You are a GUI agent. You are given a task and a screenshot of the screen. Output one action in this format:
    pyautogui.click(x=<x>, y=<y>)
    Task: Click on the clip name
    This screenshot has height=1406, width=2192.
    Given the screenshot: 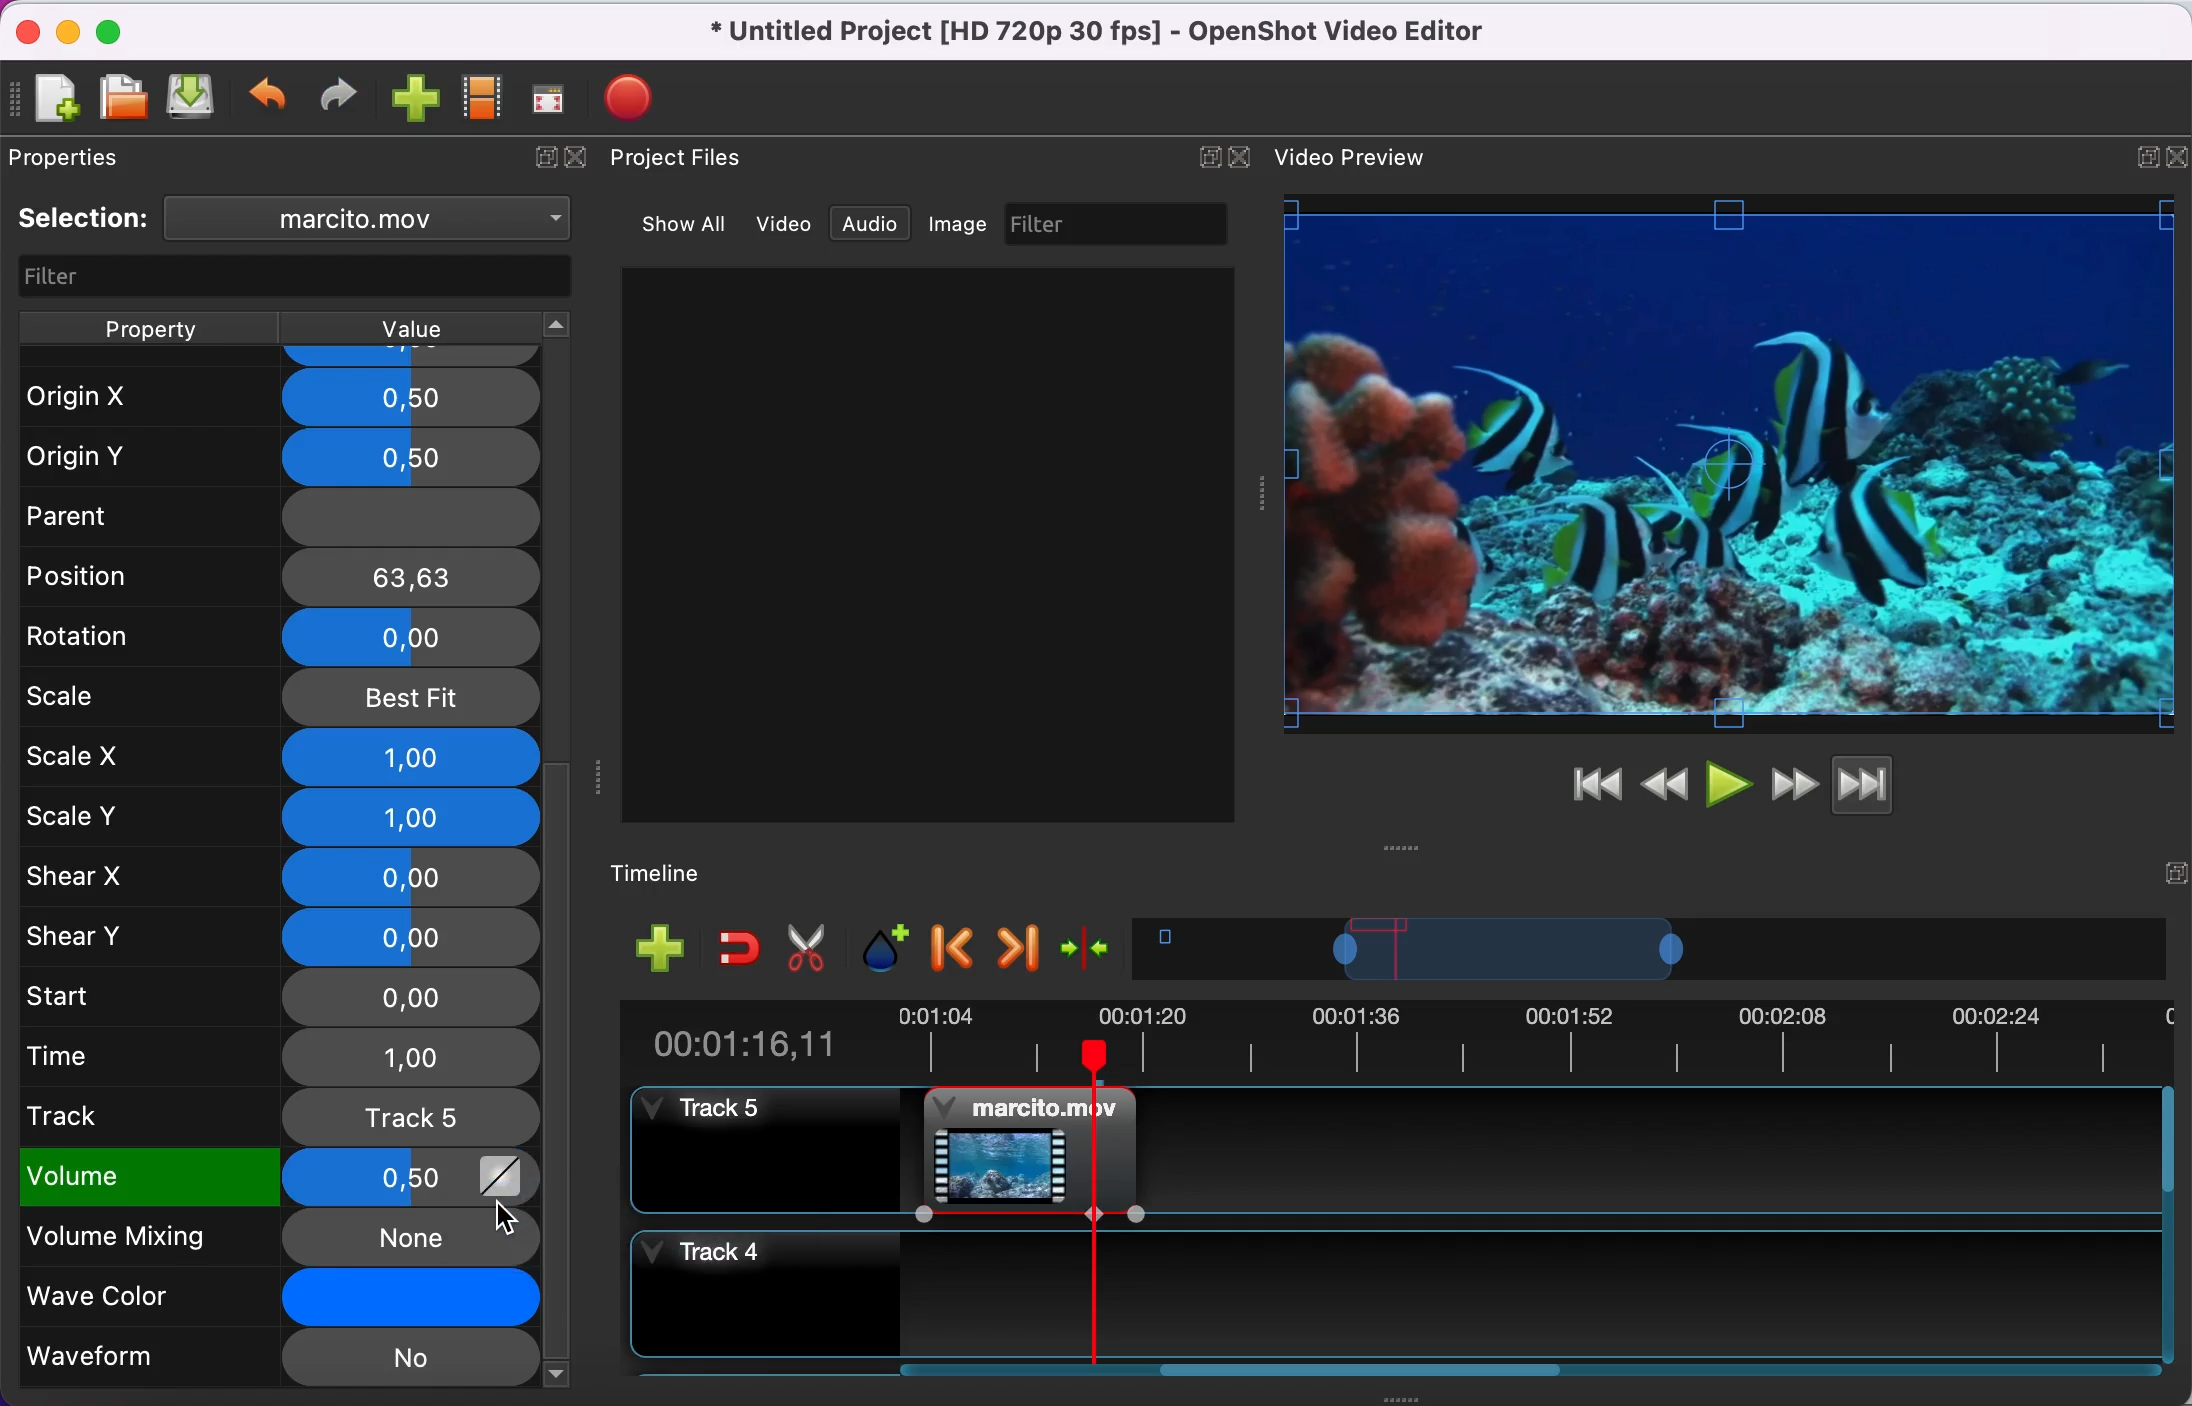 What is the action you would take?
    pyautogui.click(x=371, y=222)
    